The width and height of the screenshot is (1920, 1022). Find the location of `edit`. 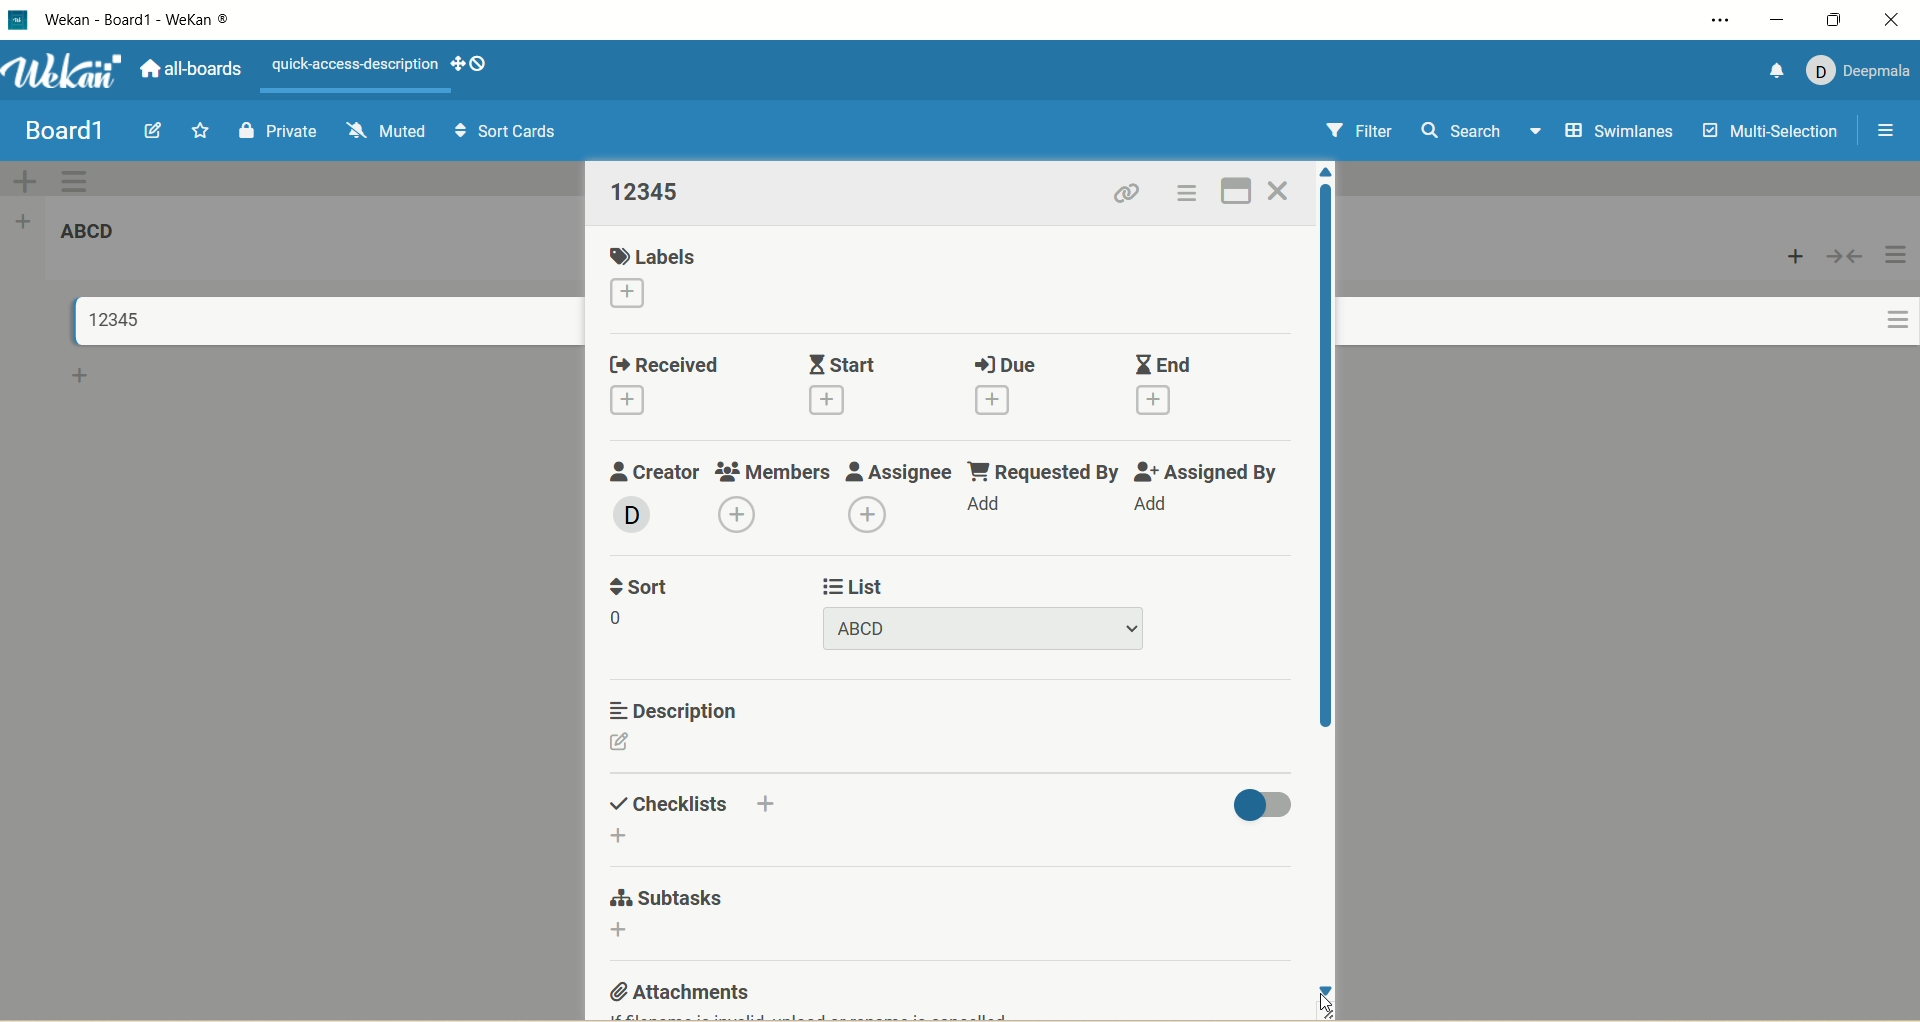

edit is located at coordinates (627, 742).